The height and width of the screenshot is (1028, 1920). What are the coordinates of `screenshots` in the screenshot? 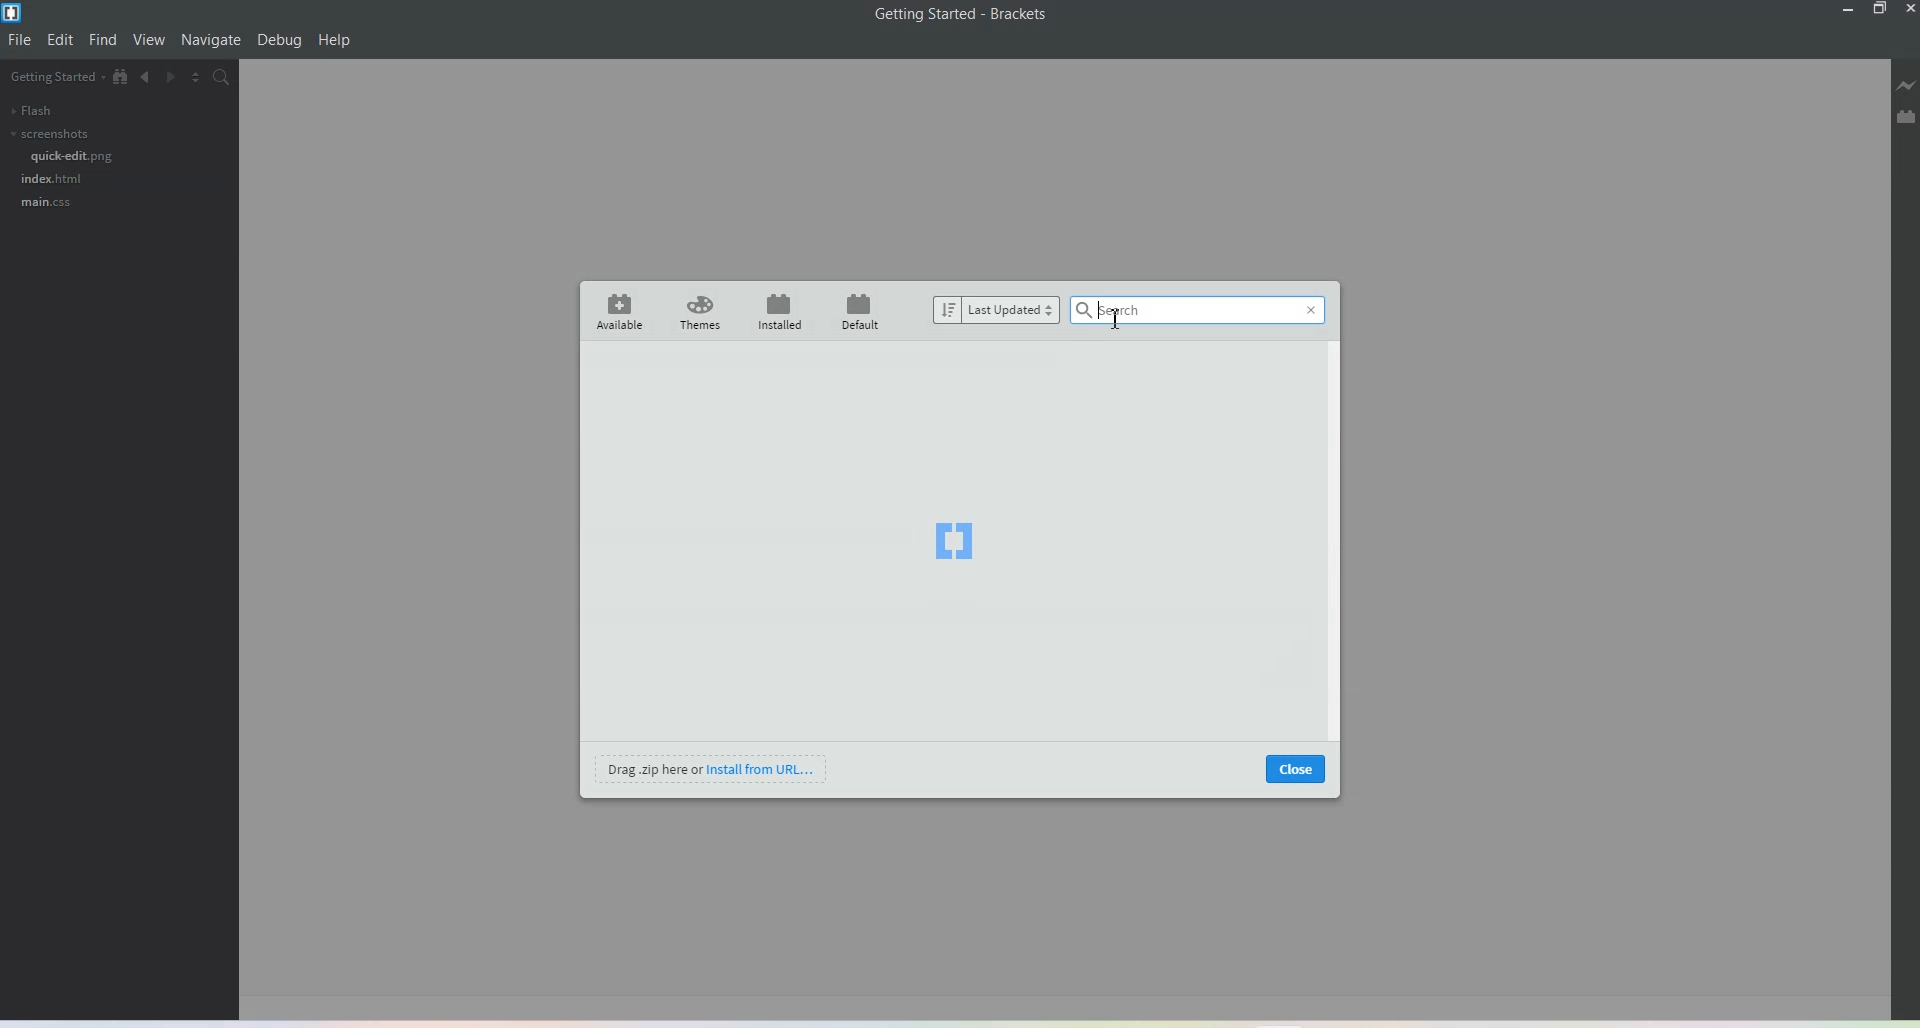 It's located at (48, 134).